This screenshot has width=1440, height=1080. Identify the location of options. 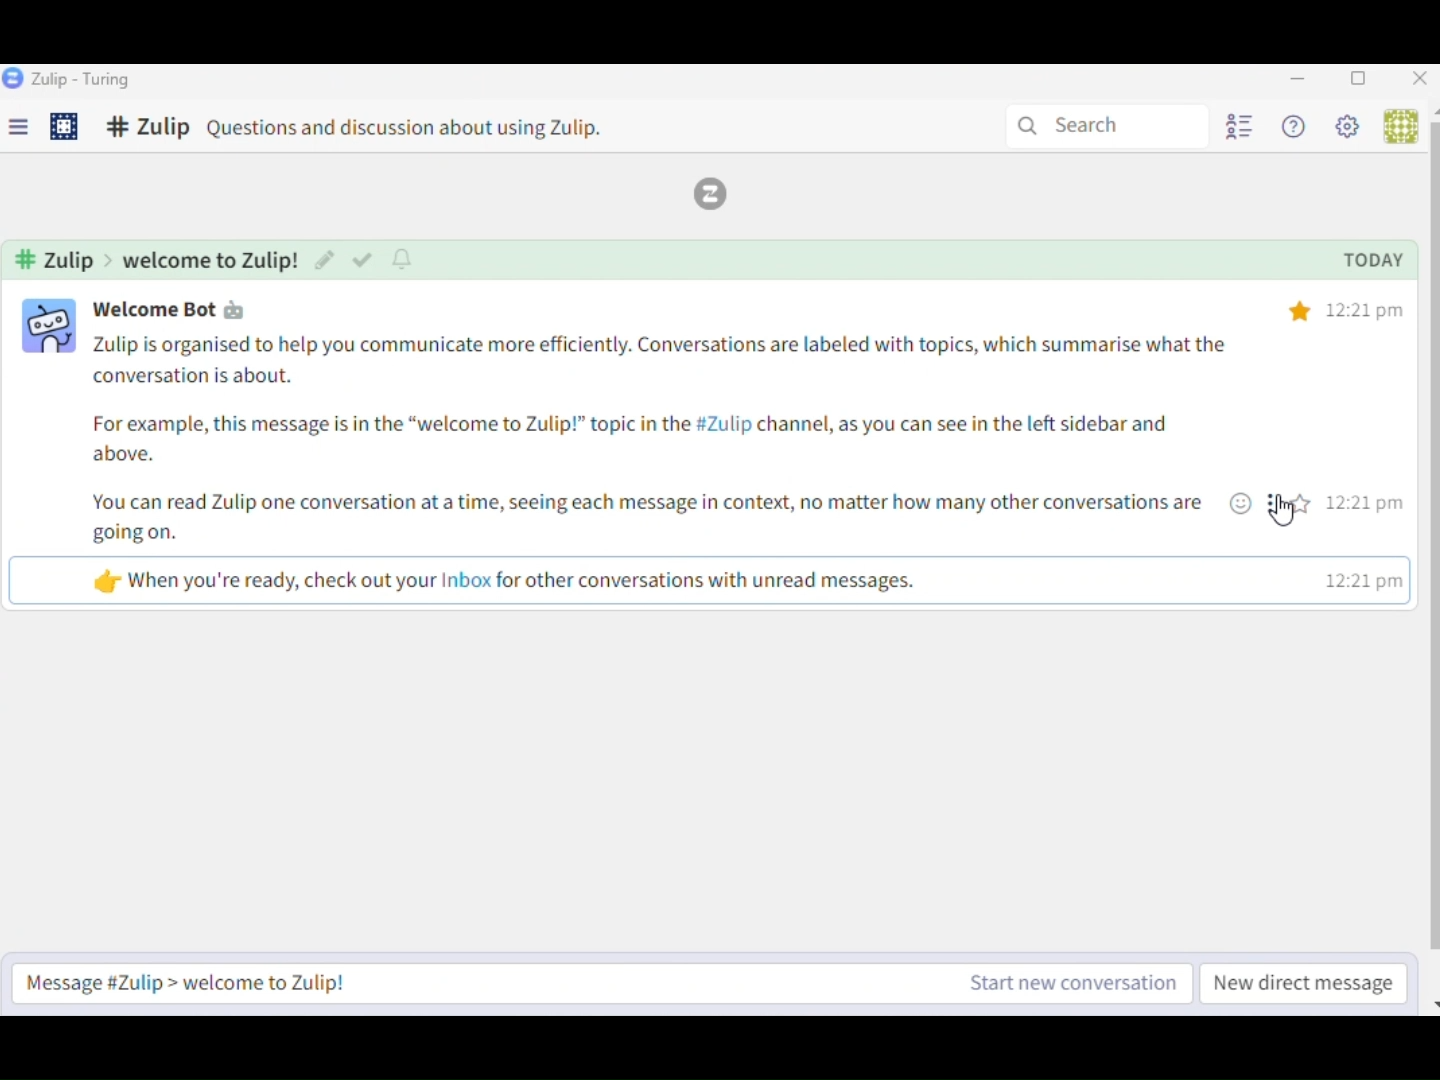
(1273, 503).